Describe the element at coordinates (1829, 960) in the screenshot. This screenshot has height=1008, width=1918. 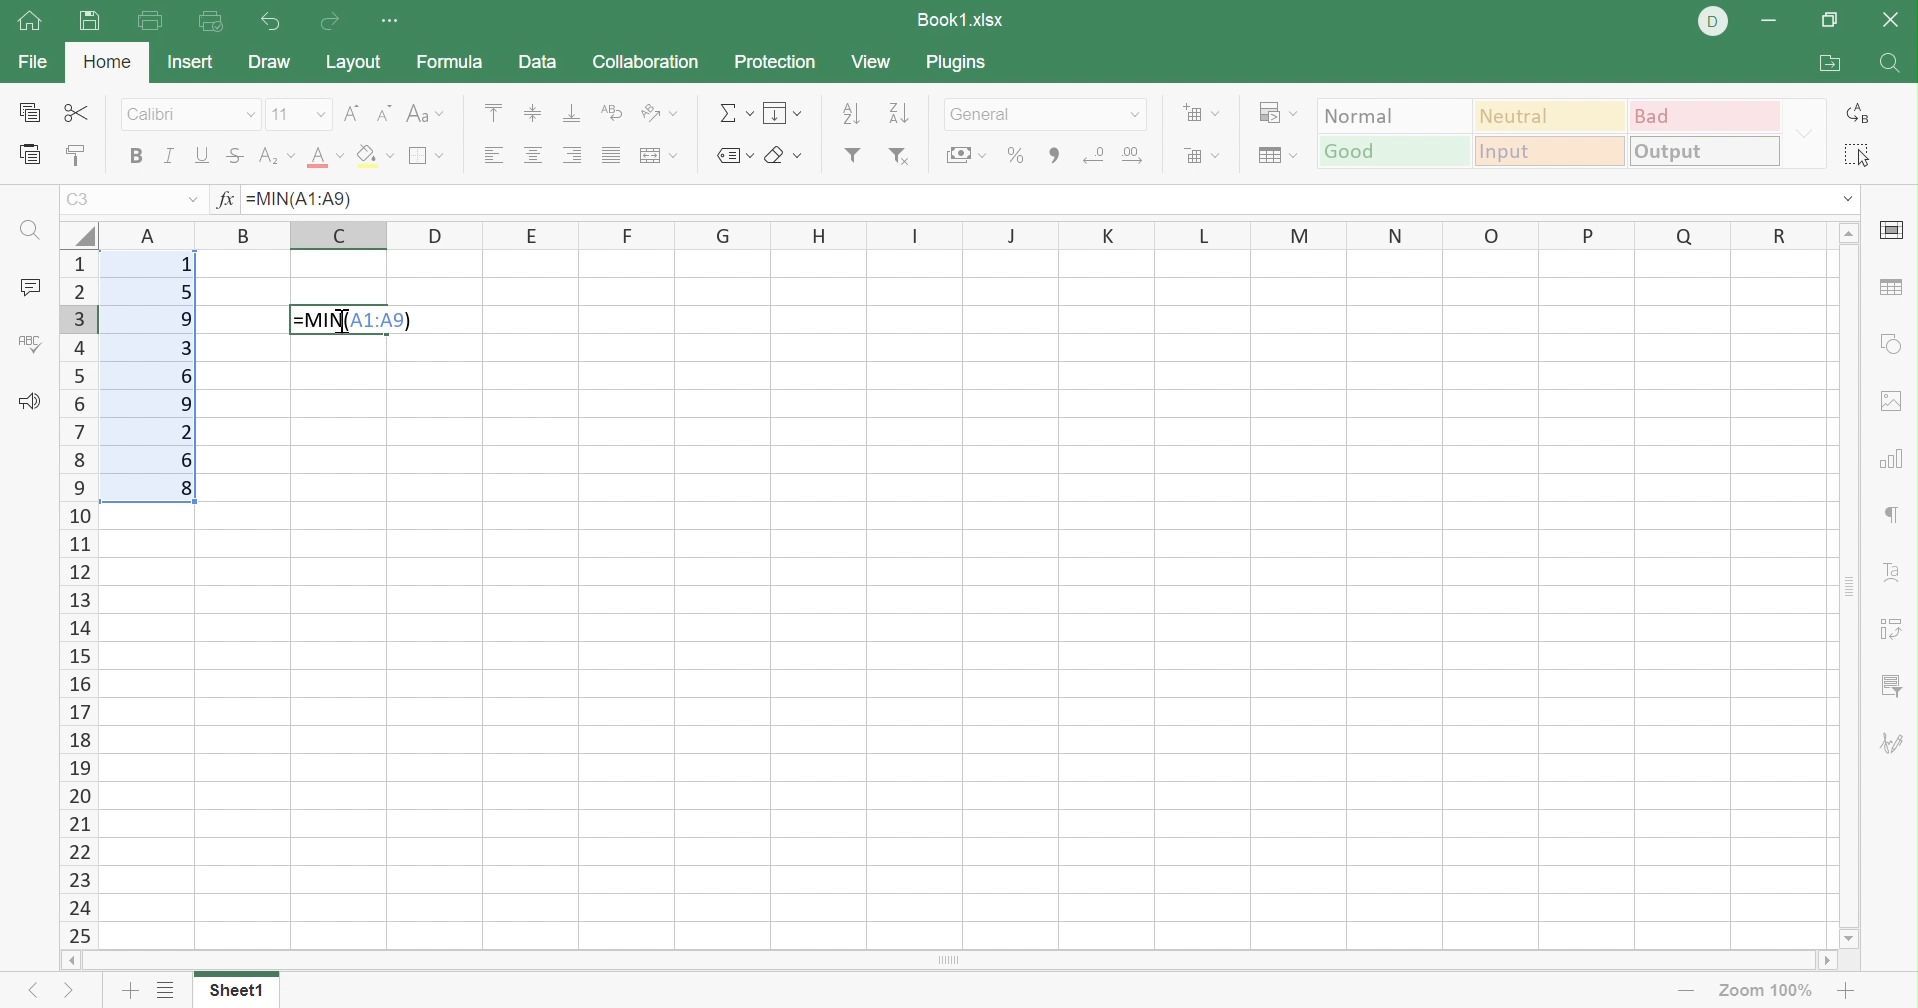
I see `Scroll Right` at that location.